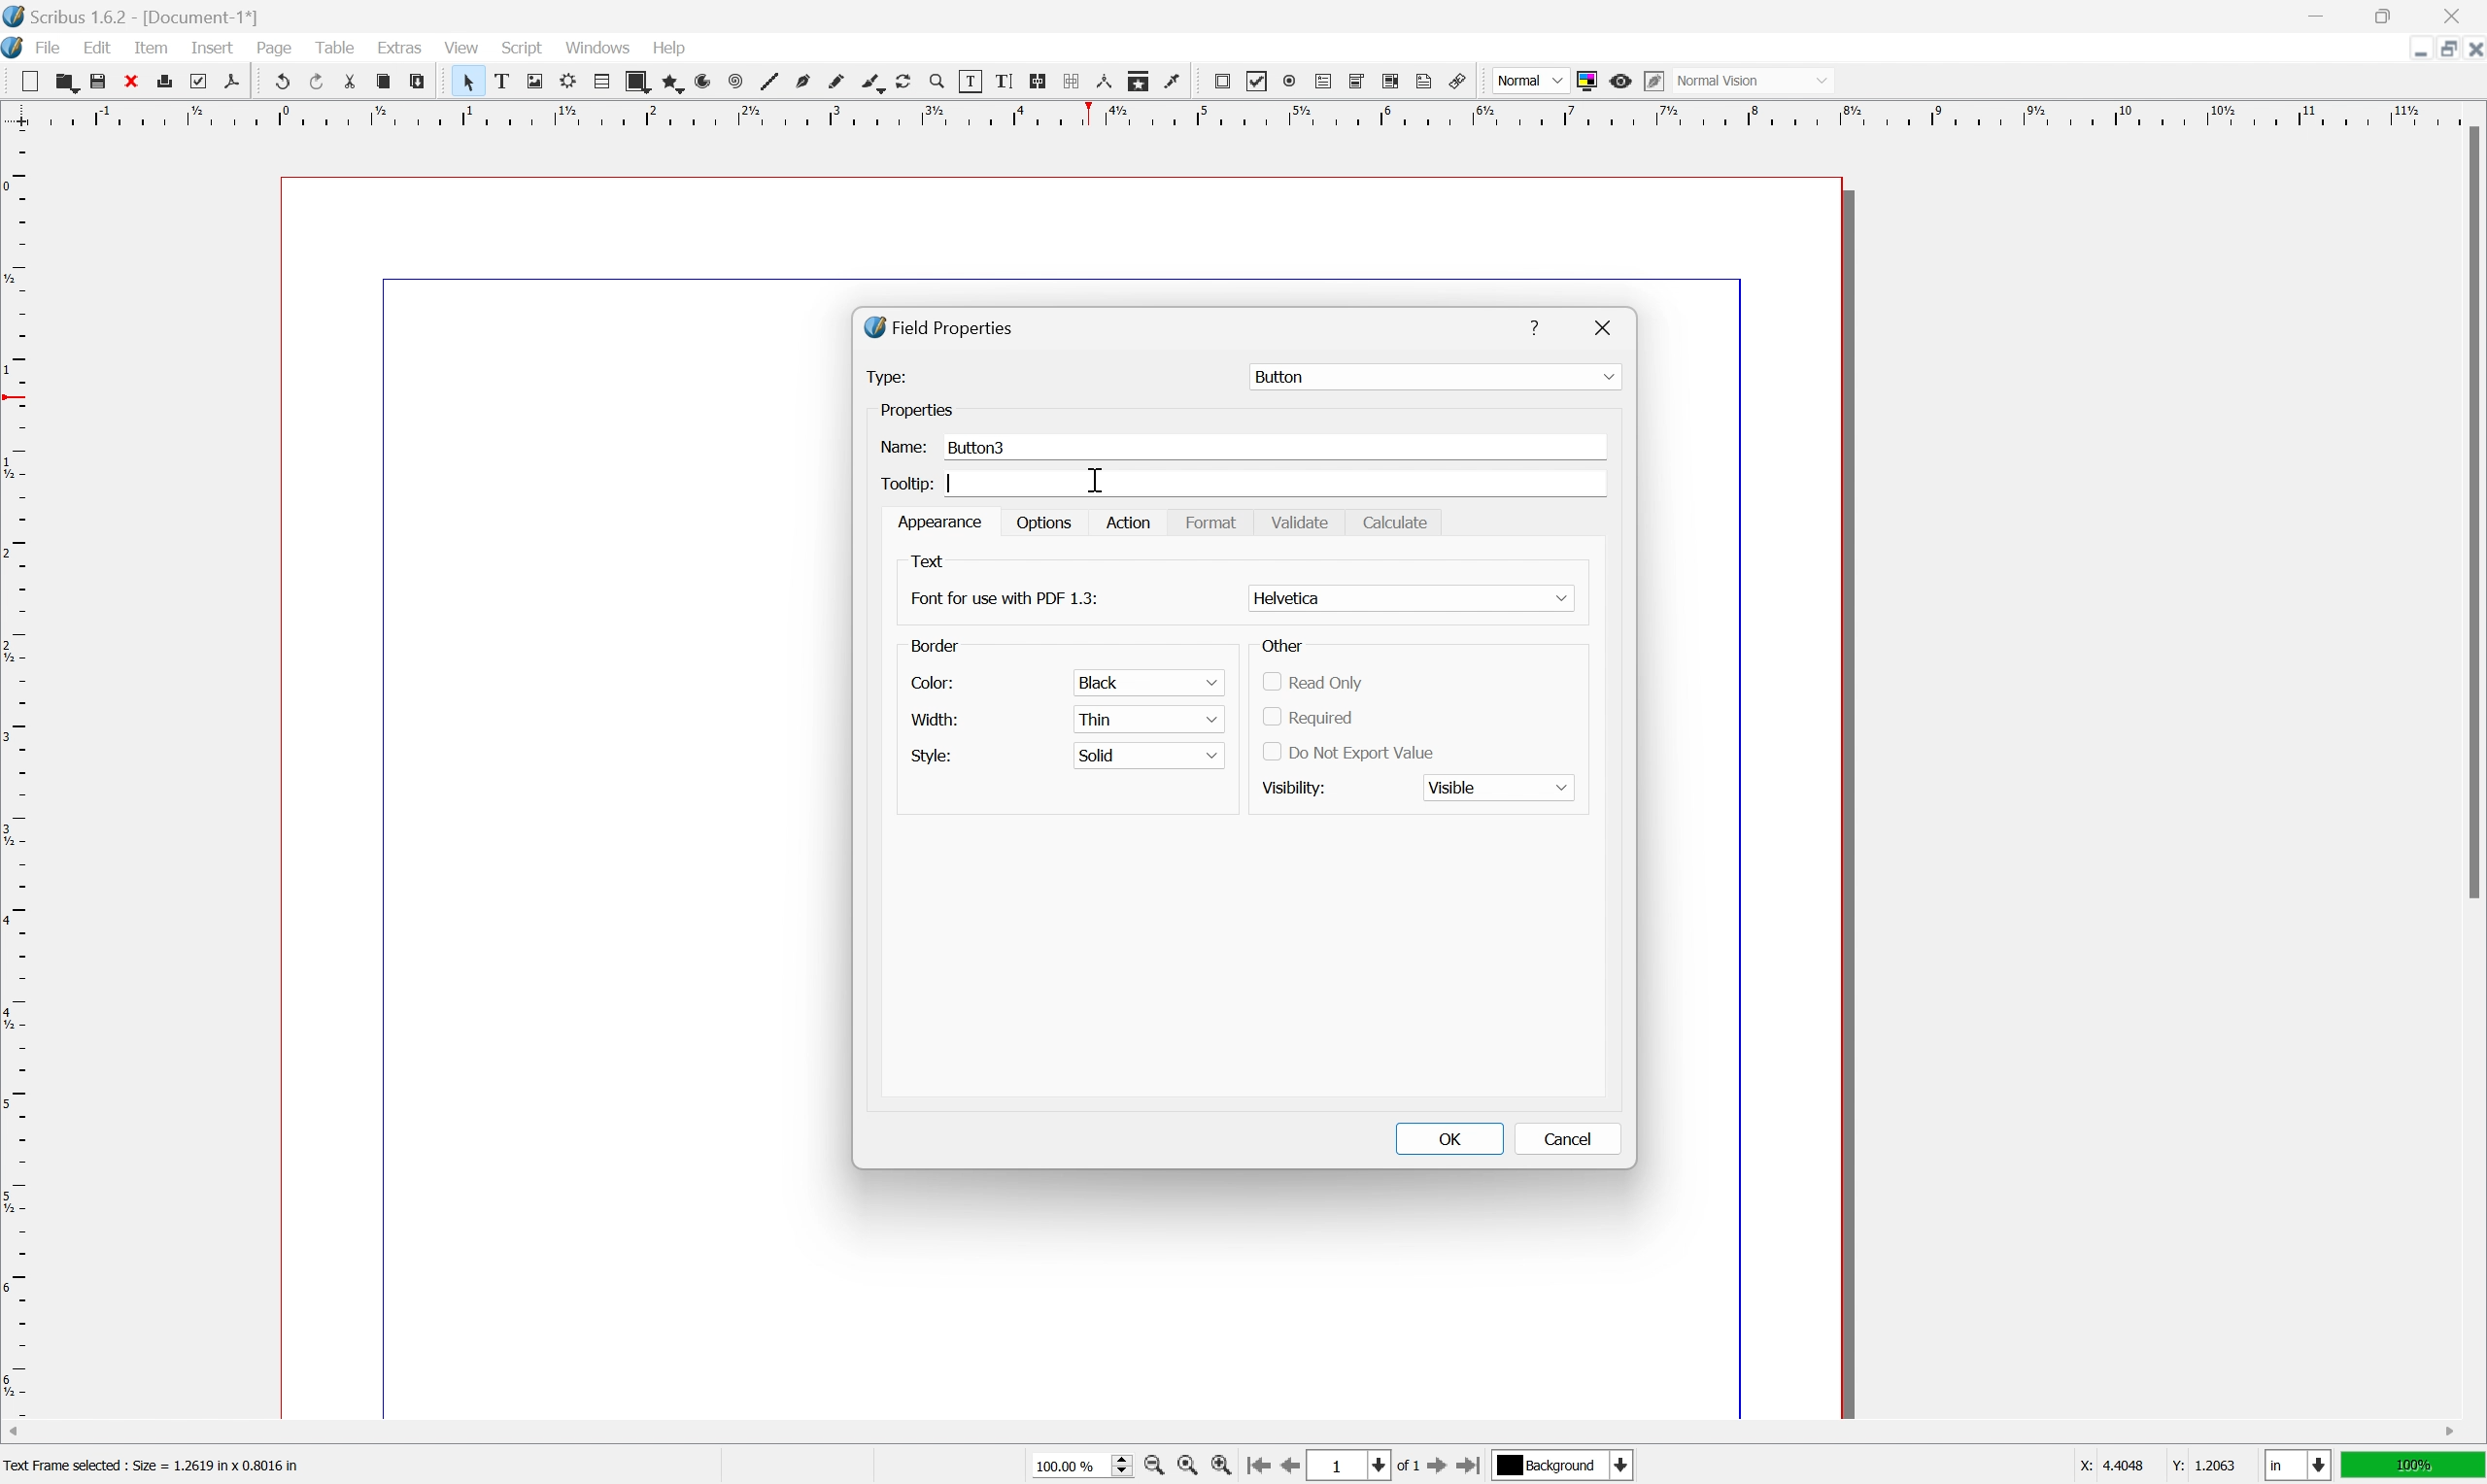 This screenshot has width=2487, height=1484. I want to click on ruler, so click(1237, 114).